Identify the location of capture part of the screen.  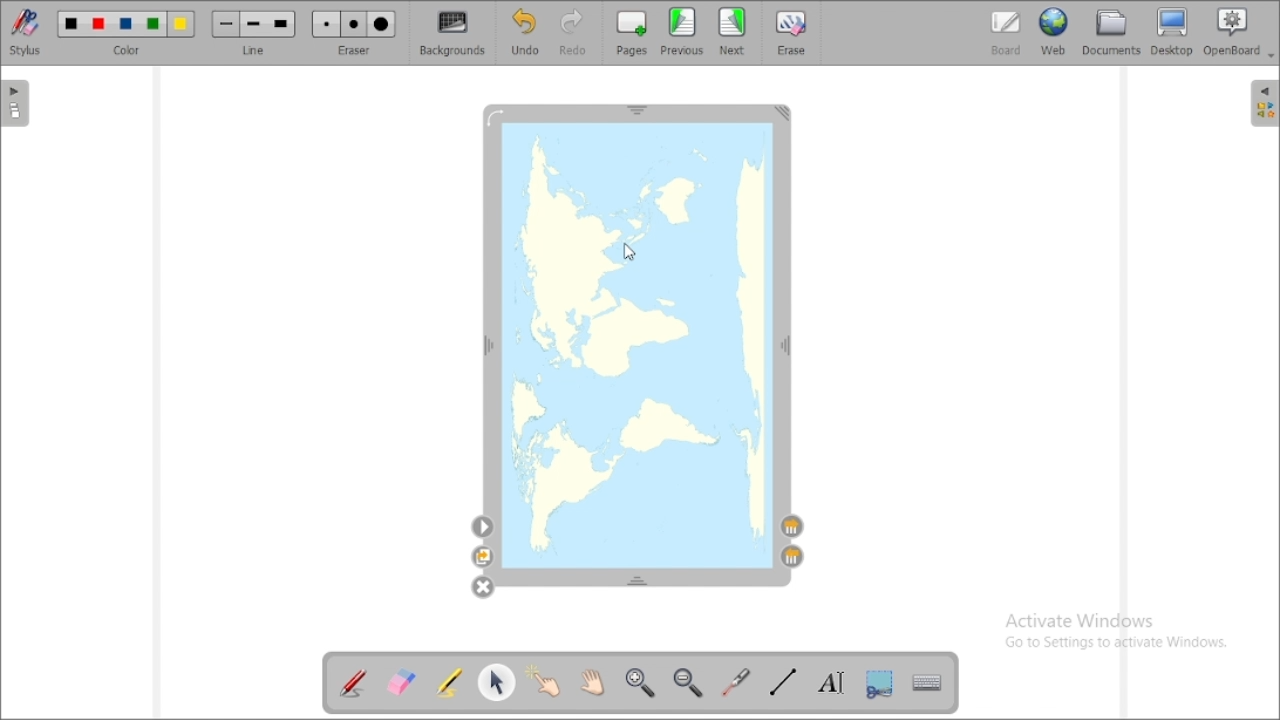
(880, 684).